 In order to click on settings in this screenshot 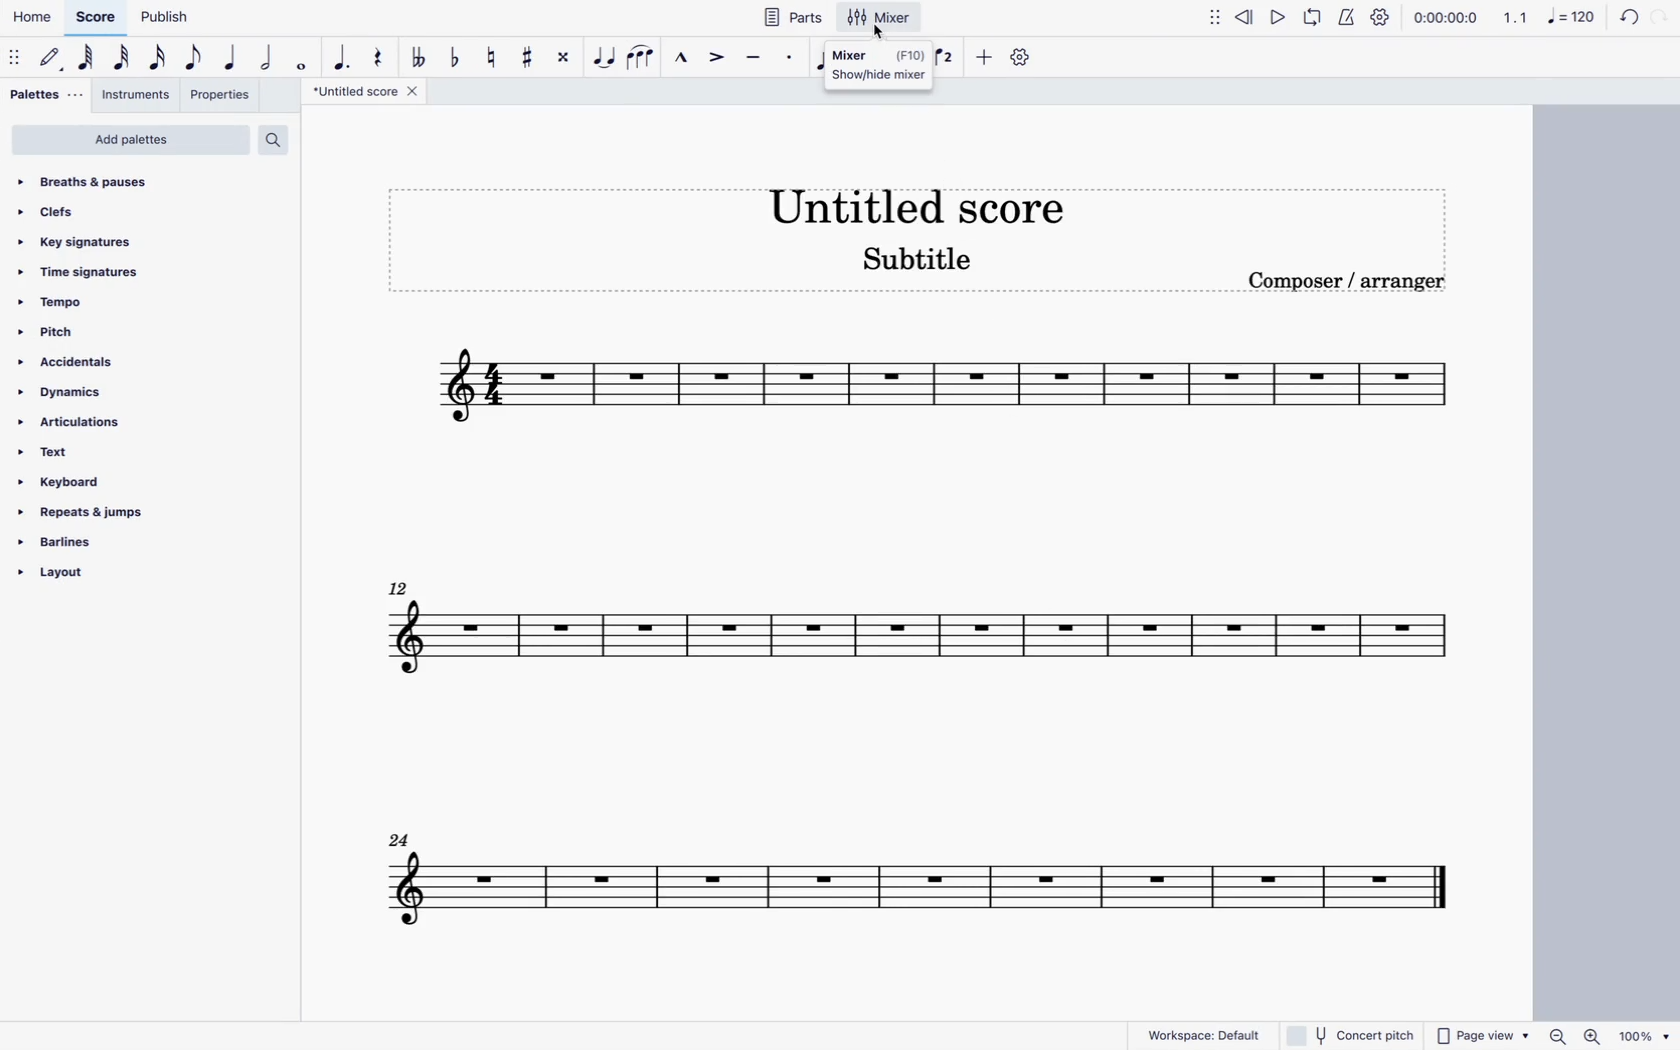, I will do `click(1023, 57)`.